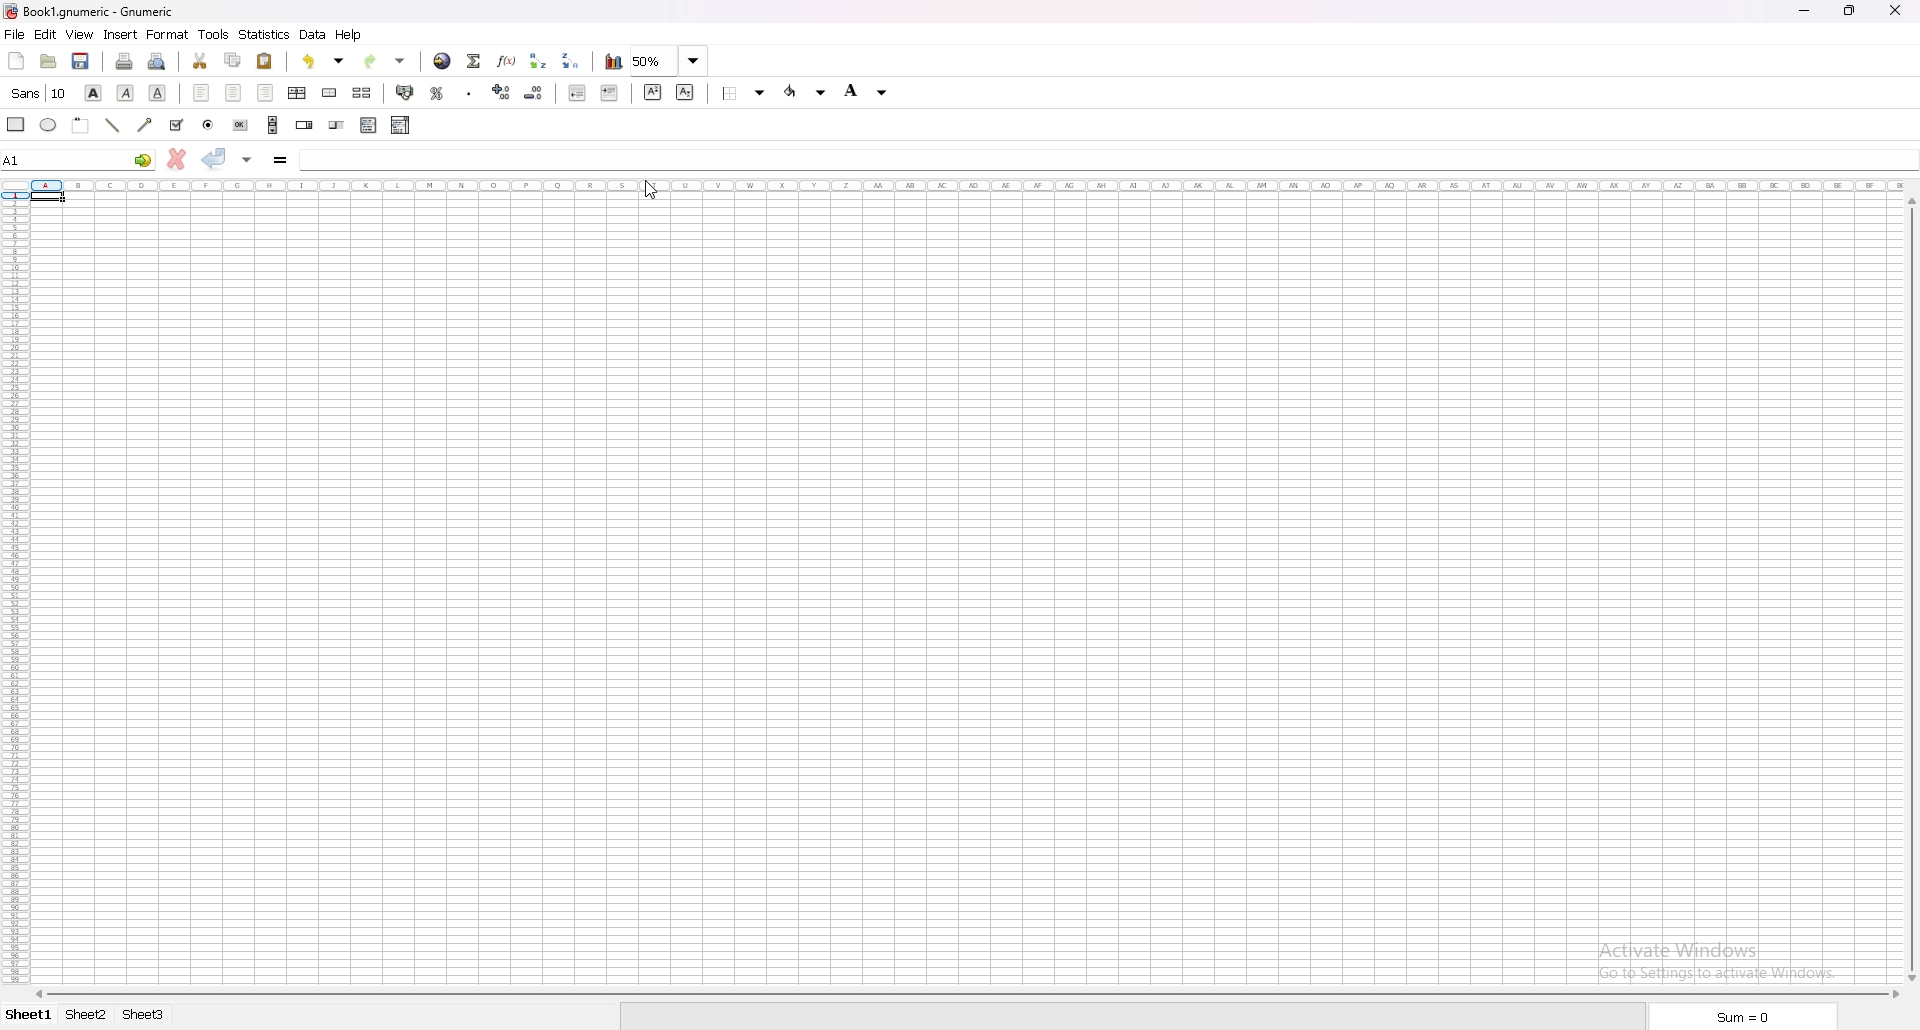  What do you see at coordinates (655, 91) in the screenshot?
I see `superscript` at bounding box center [655, 91].